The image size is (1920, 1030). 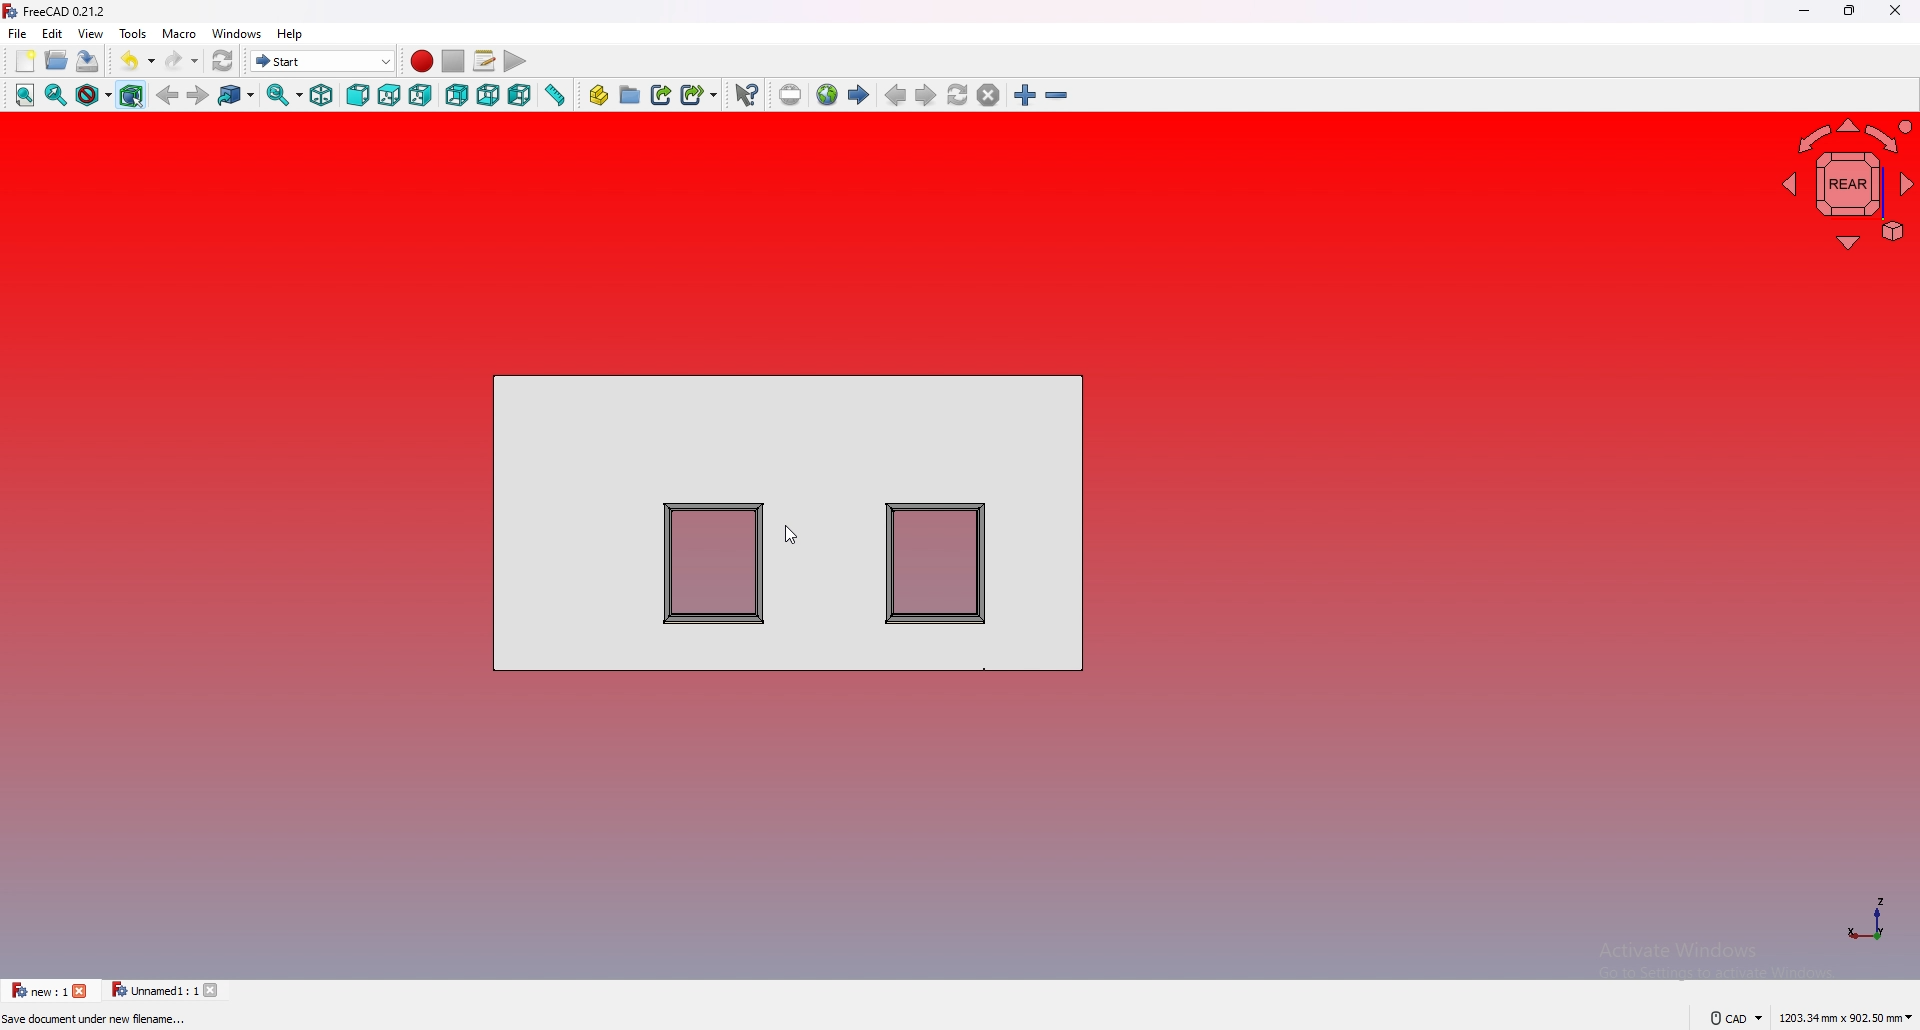 I want to click on undo, so click(x=137, y=61).